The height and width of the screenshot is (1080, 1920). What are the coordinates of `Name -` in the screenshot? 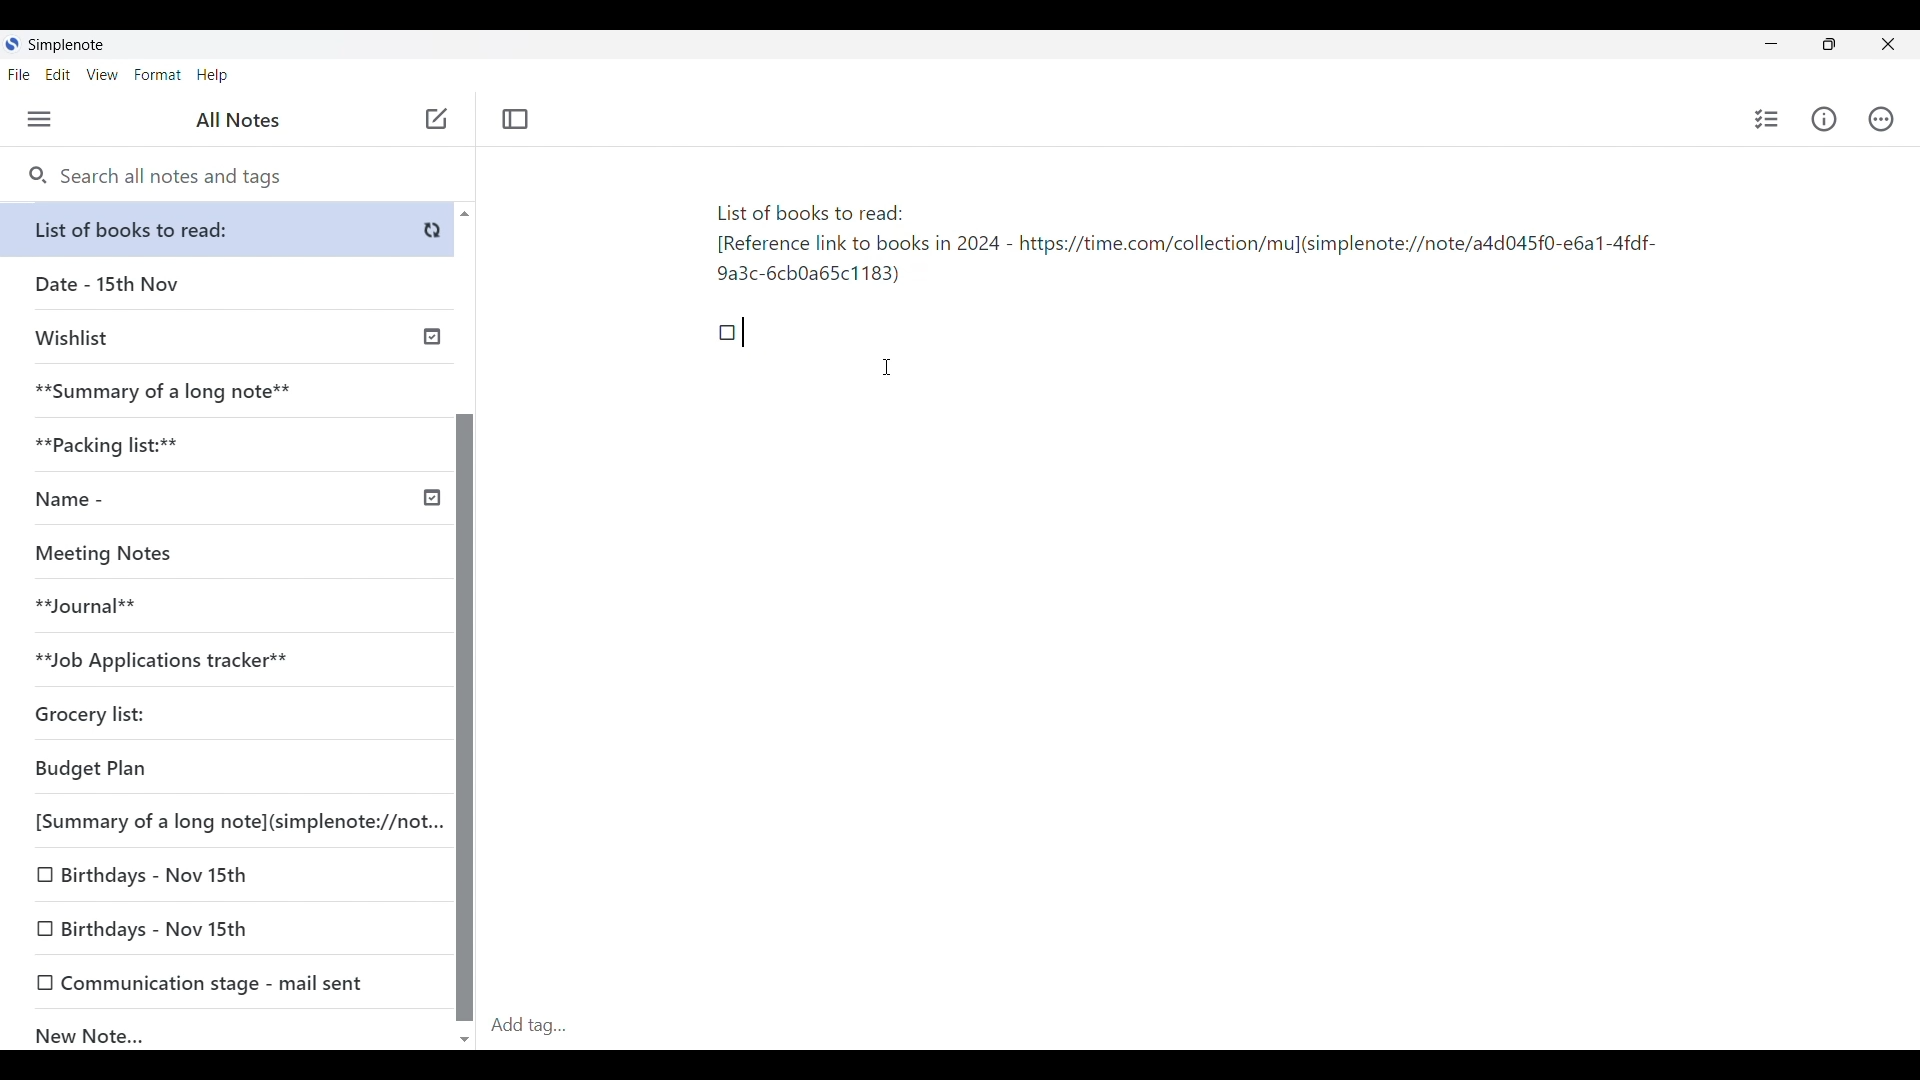 It's located at (234, 501).